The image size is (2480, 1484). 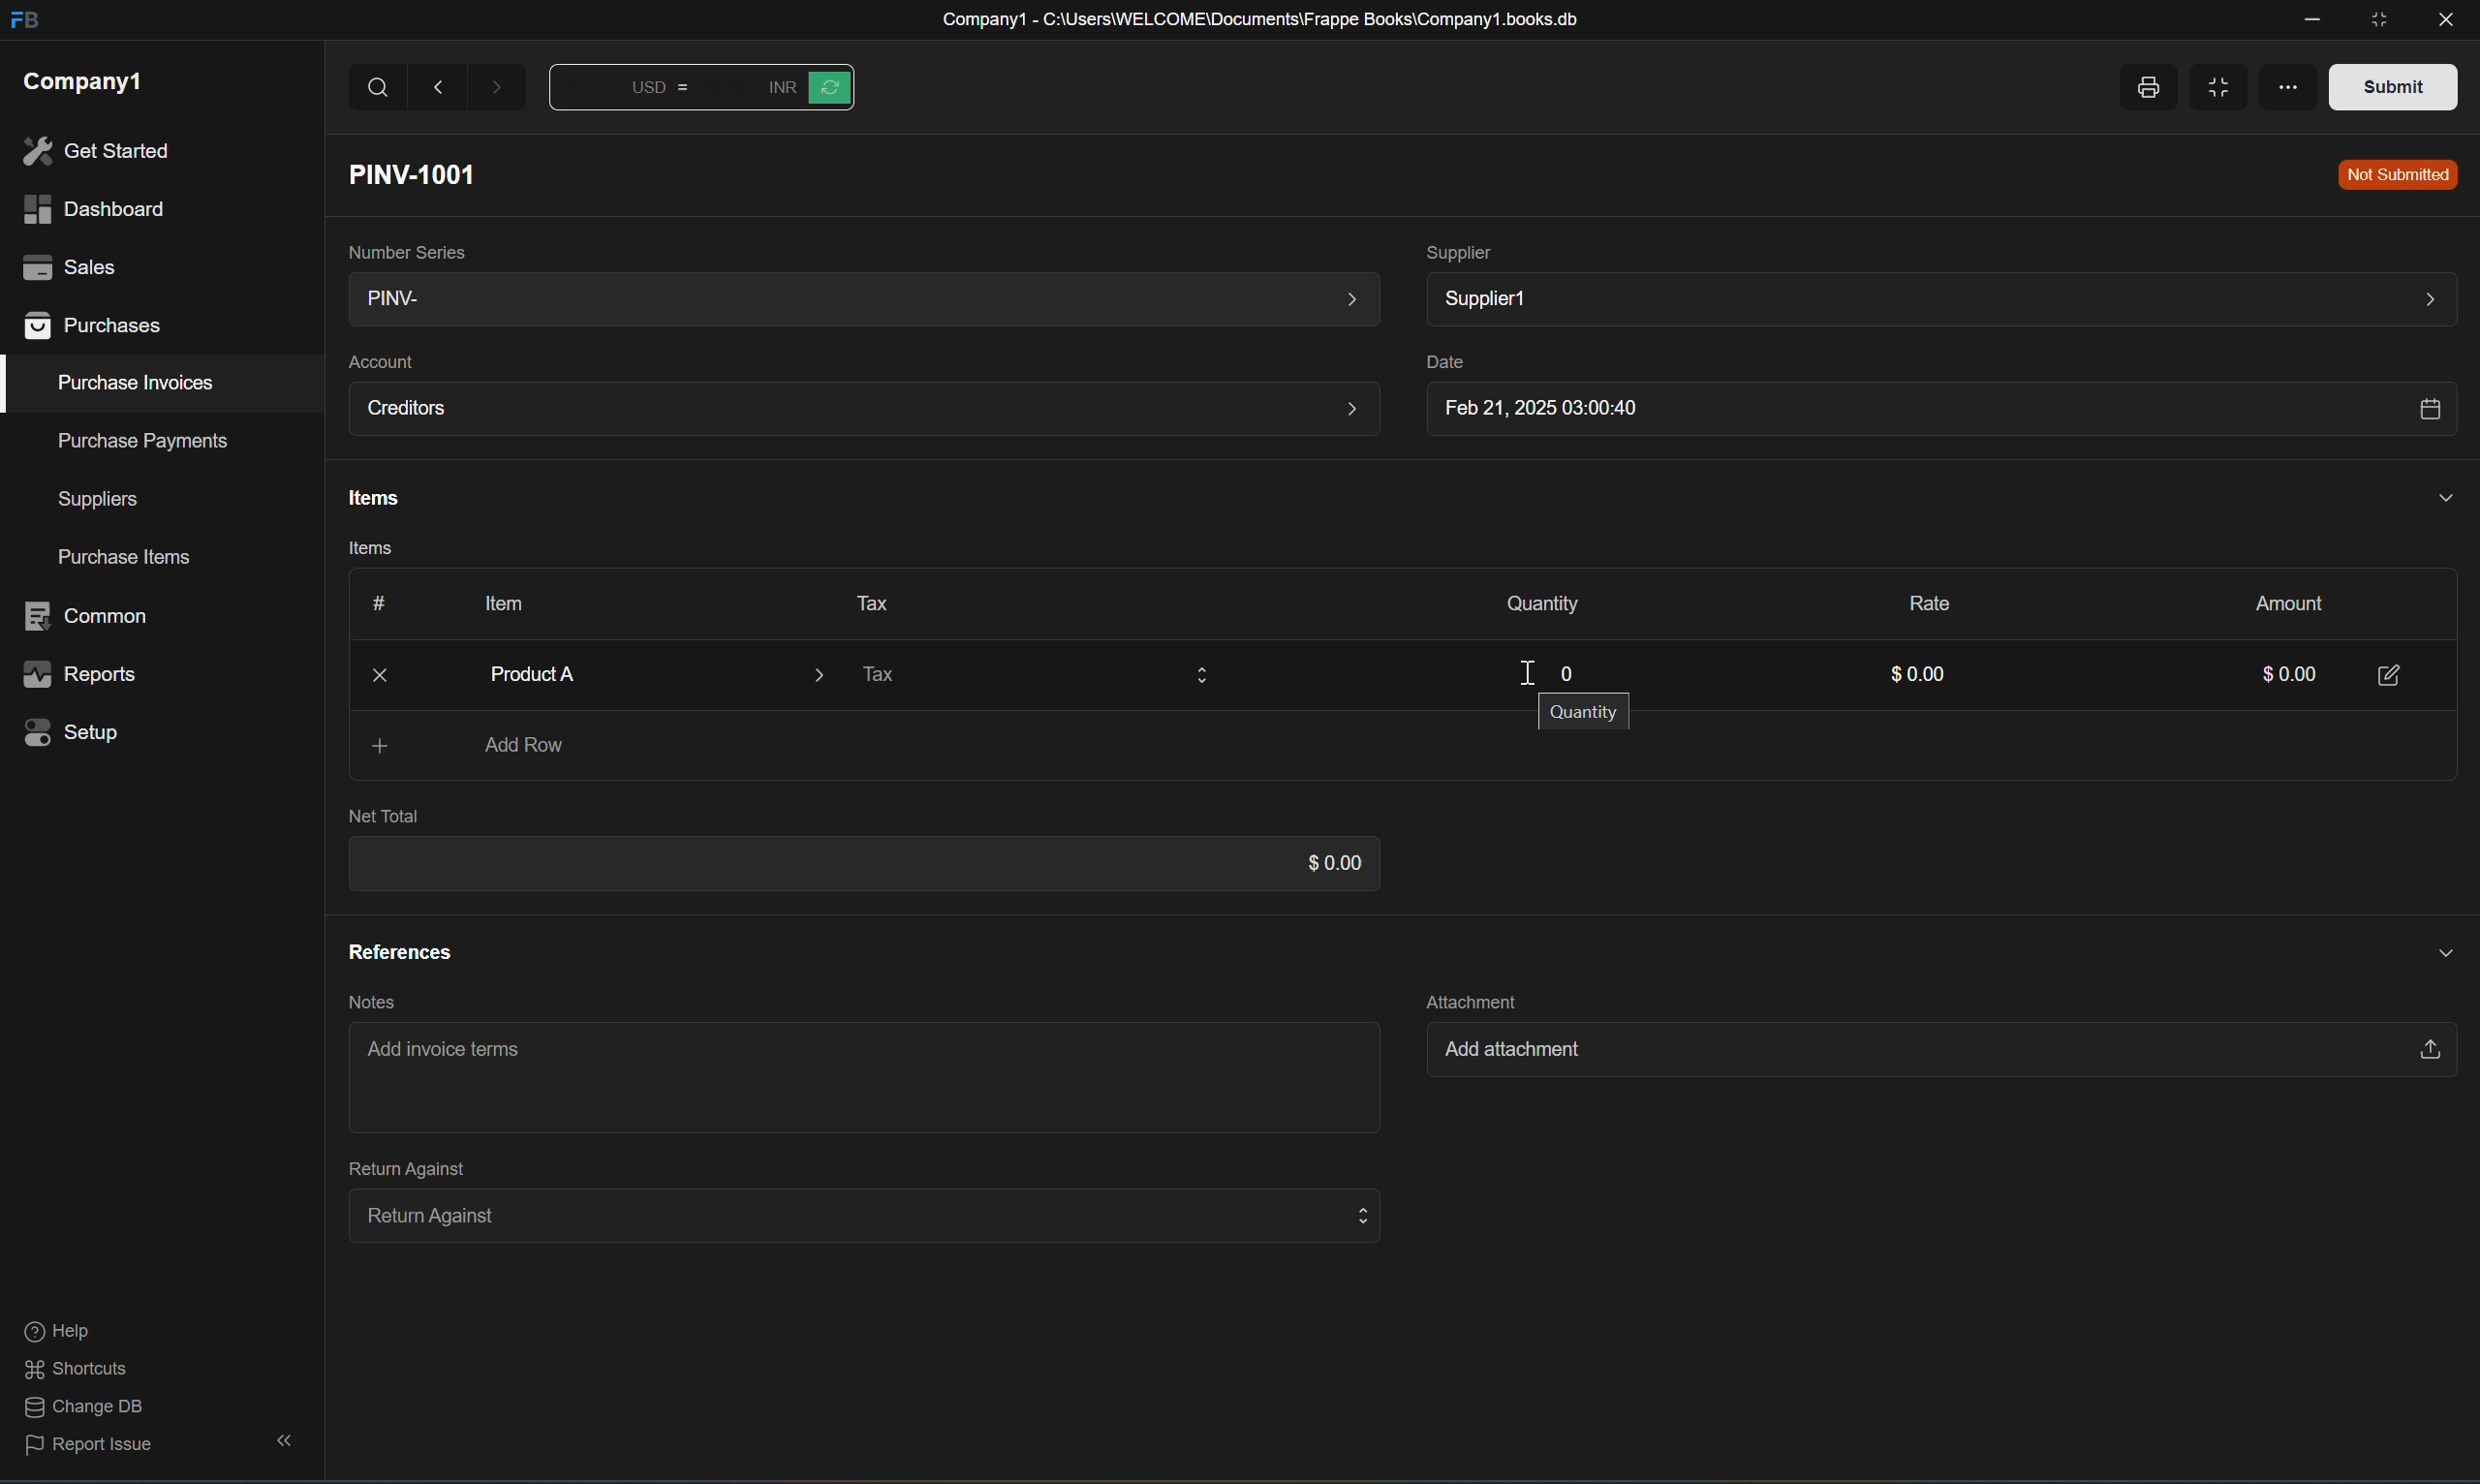 I want to click on Feb 21, 2025 03:00:40, so click(x=1935, y=412).